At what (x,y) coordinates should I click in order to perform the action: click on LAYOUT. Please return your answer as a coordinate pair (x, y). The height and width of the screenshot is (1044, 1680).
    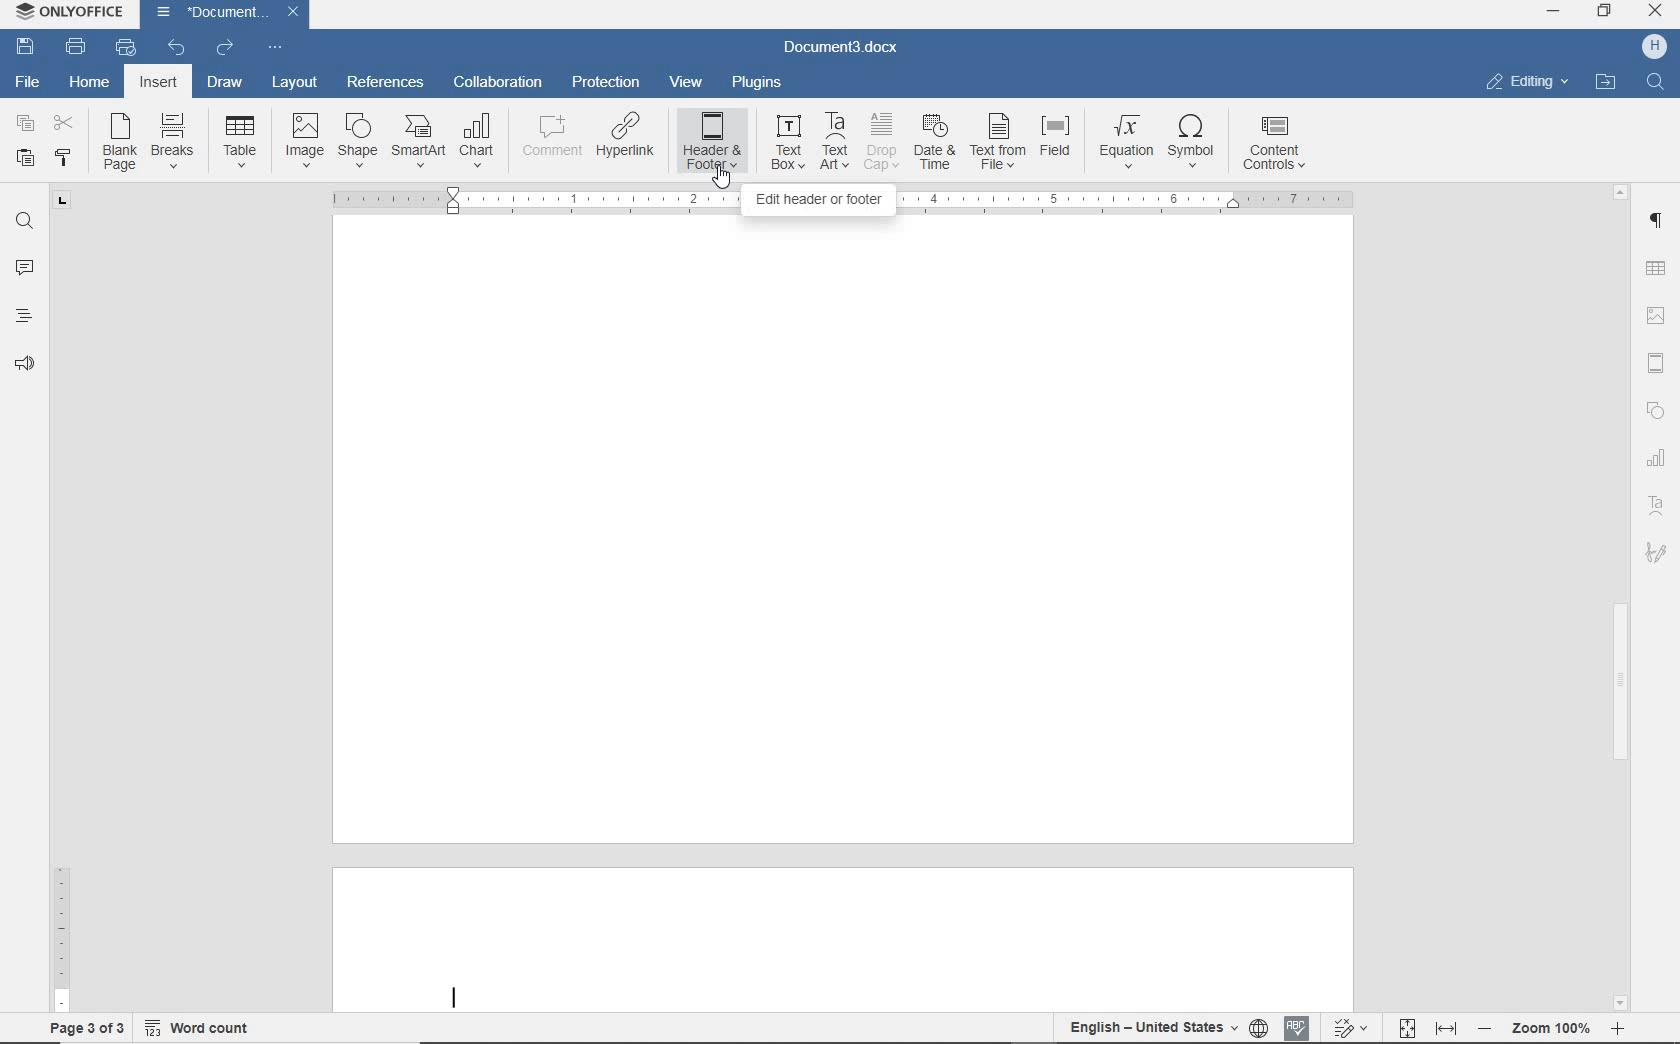
    Looking at the image, I should click on (290, 84).